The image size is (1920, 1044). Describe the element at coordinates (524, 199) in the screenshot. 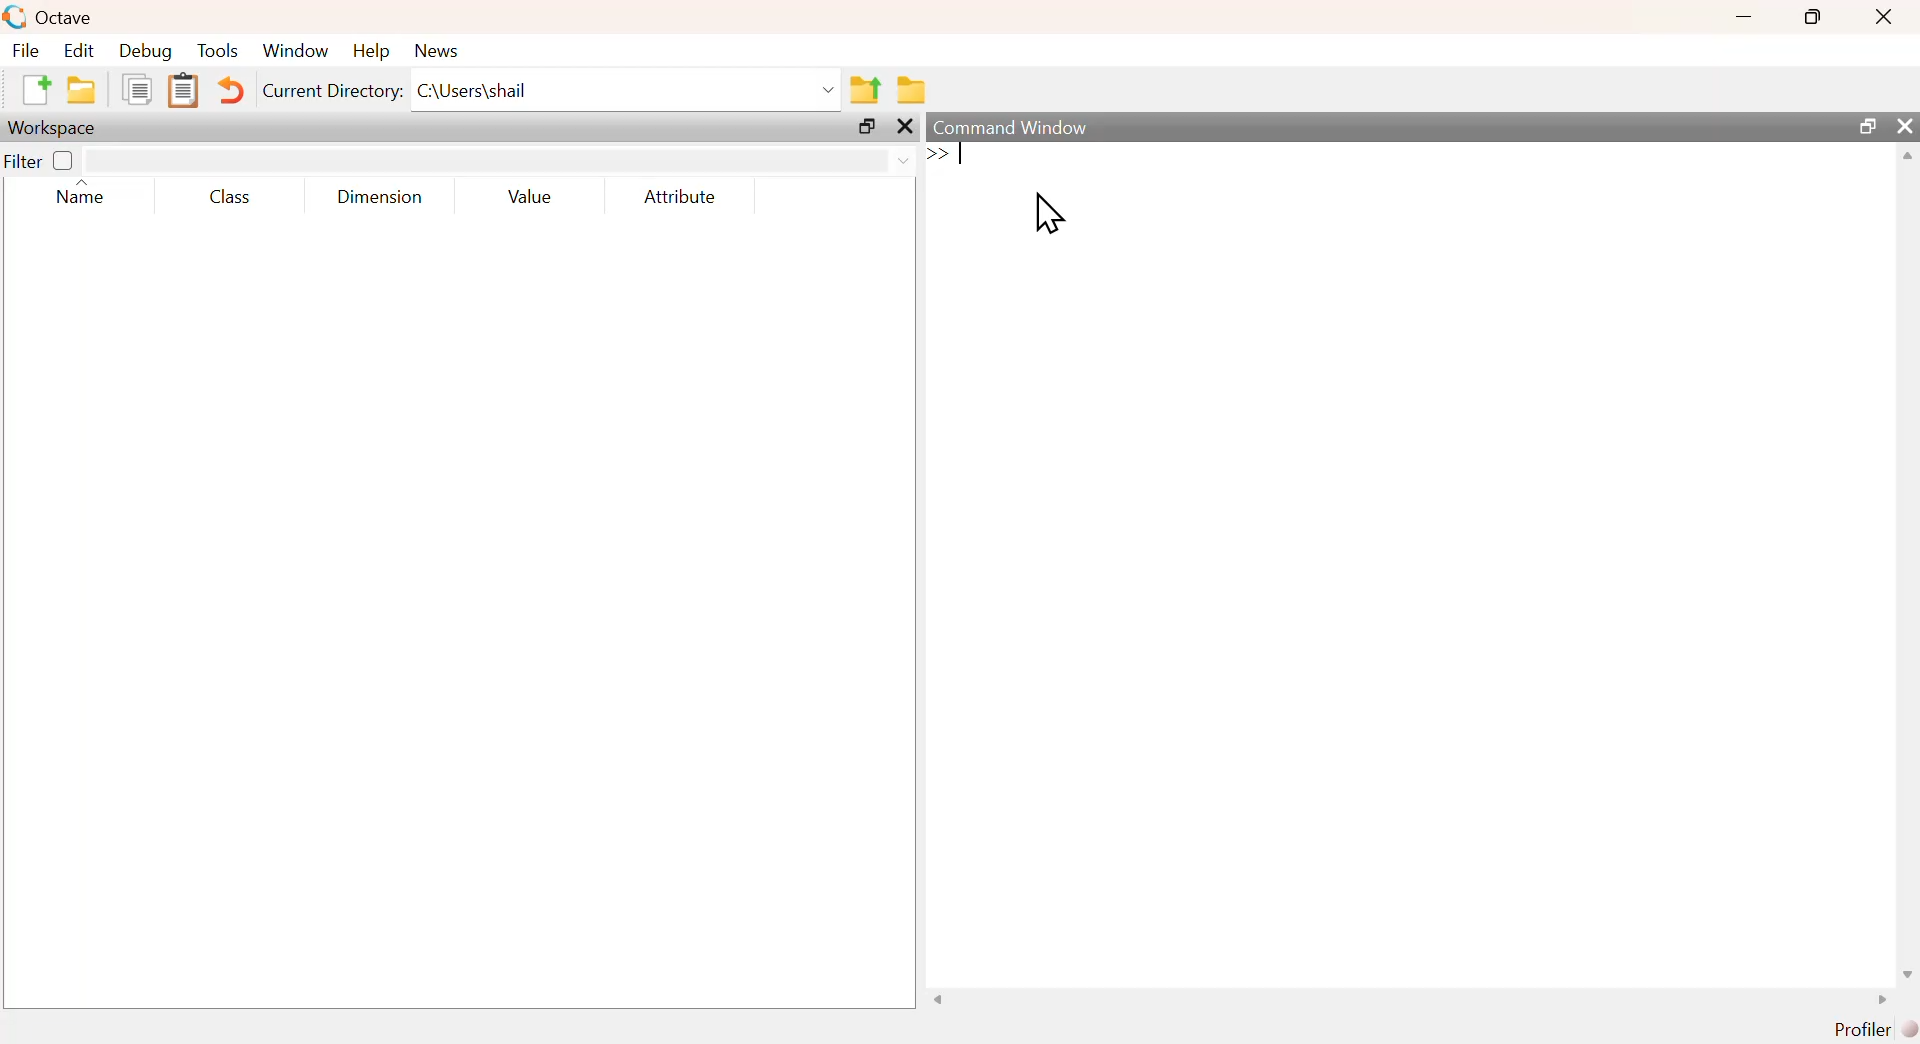

I see `value` at that location.